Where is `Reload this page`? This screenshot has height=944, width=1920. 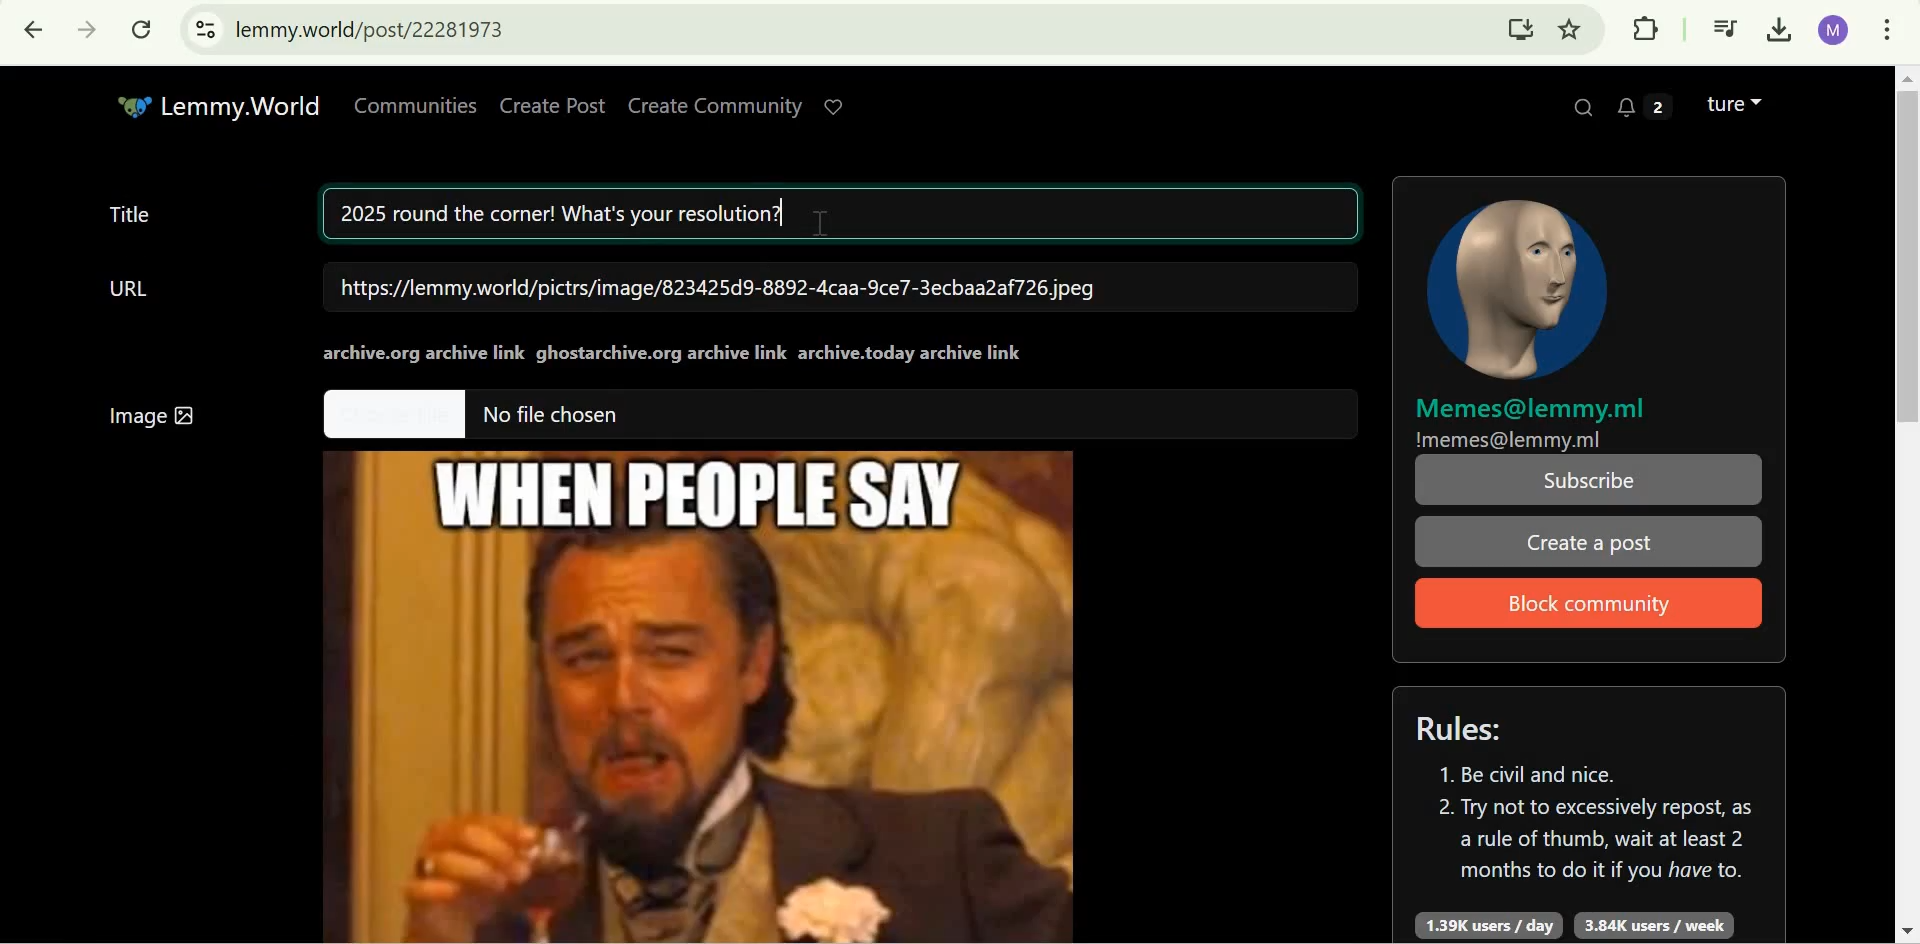
Reload this page is located at coordinates (144, 29).